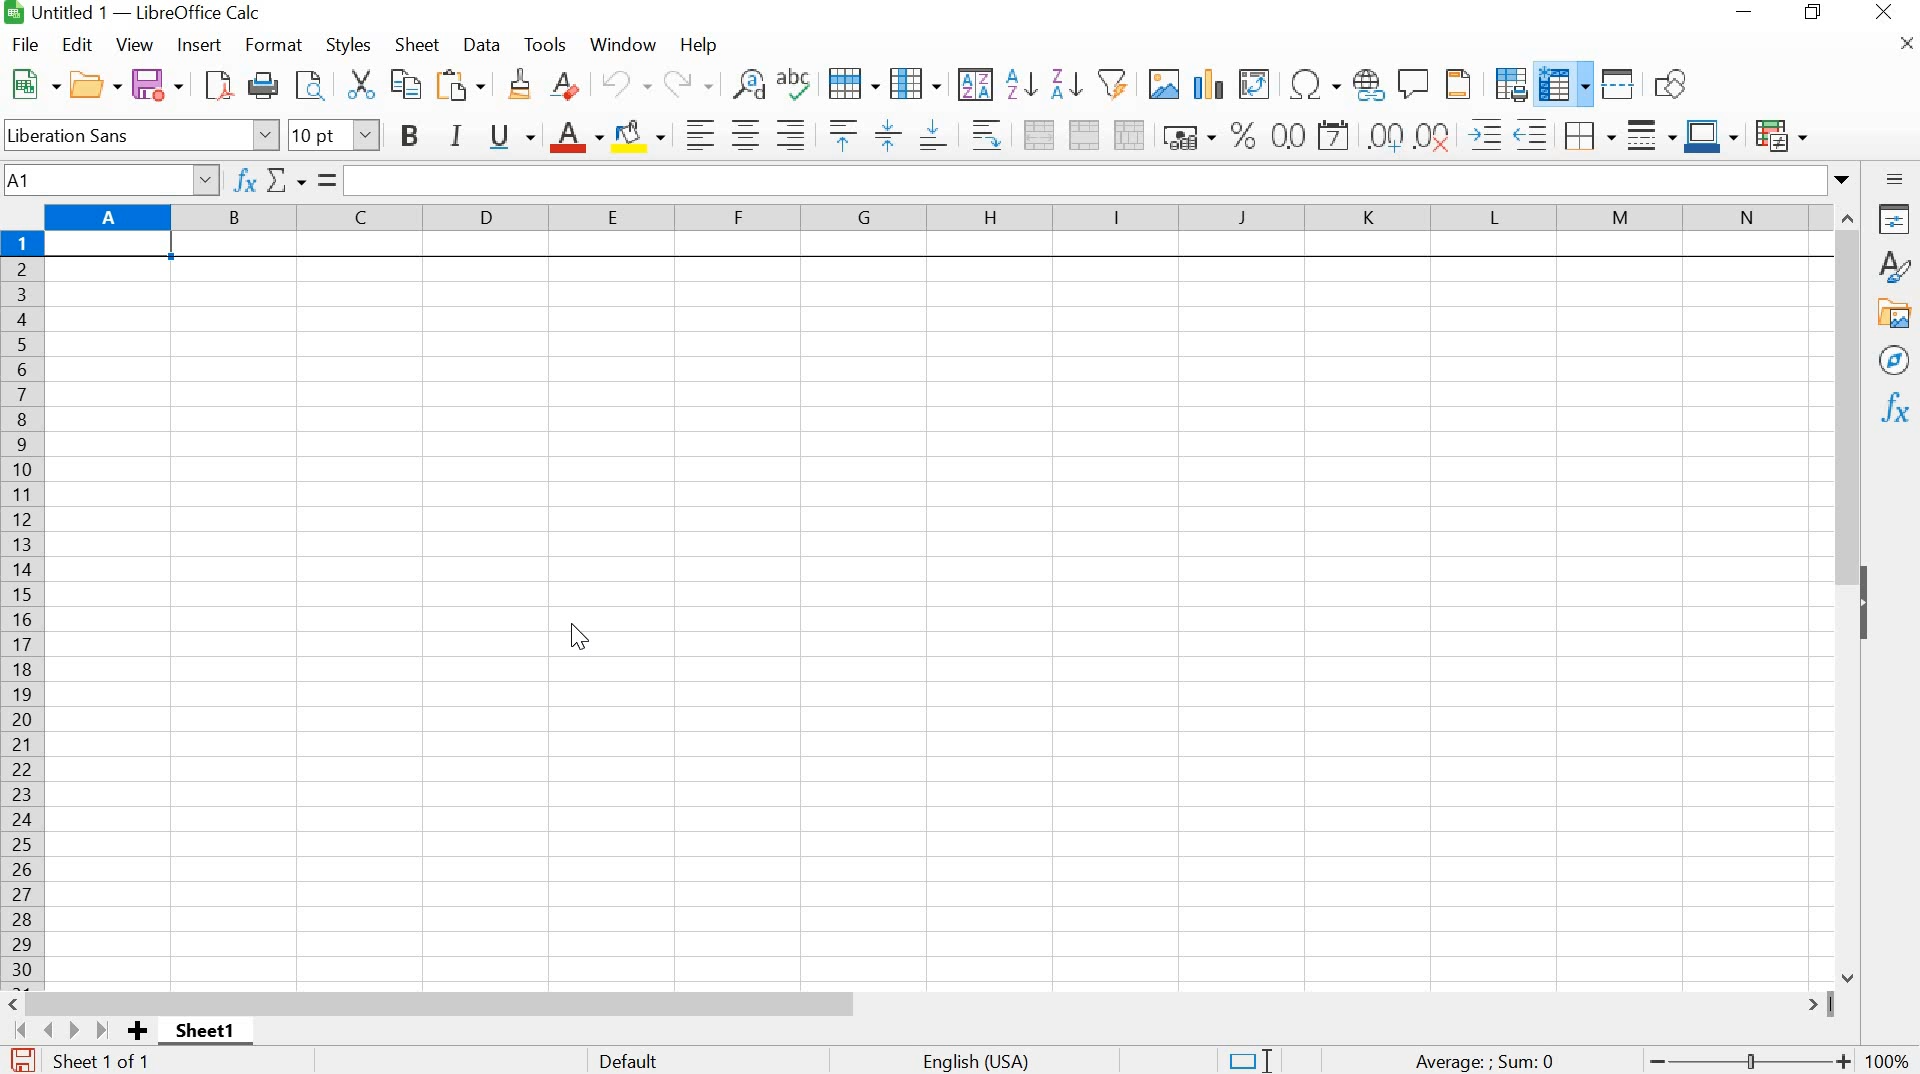  I want to click on PROPERTIES, so click(1895, 219).